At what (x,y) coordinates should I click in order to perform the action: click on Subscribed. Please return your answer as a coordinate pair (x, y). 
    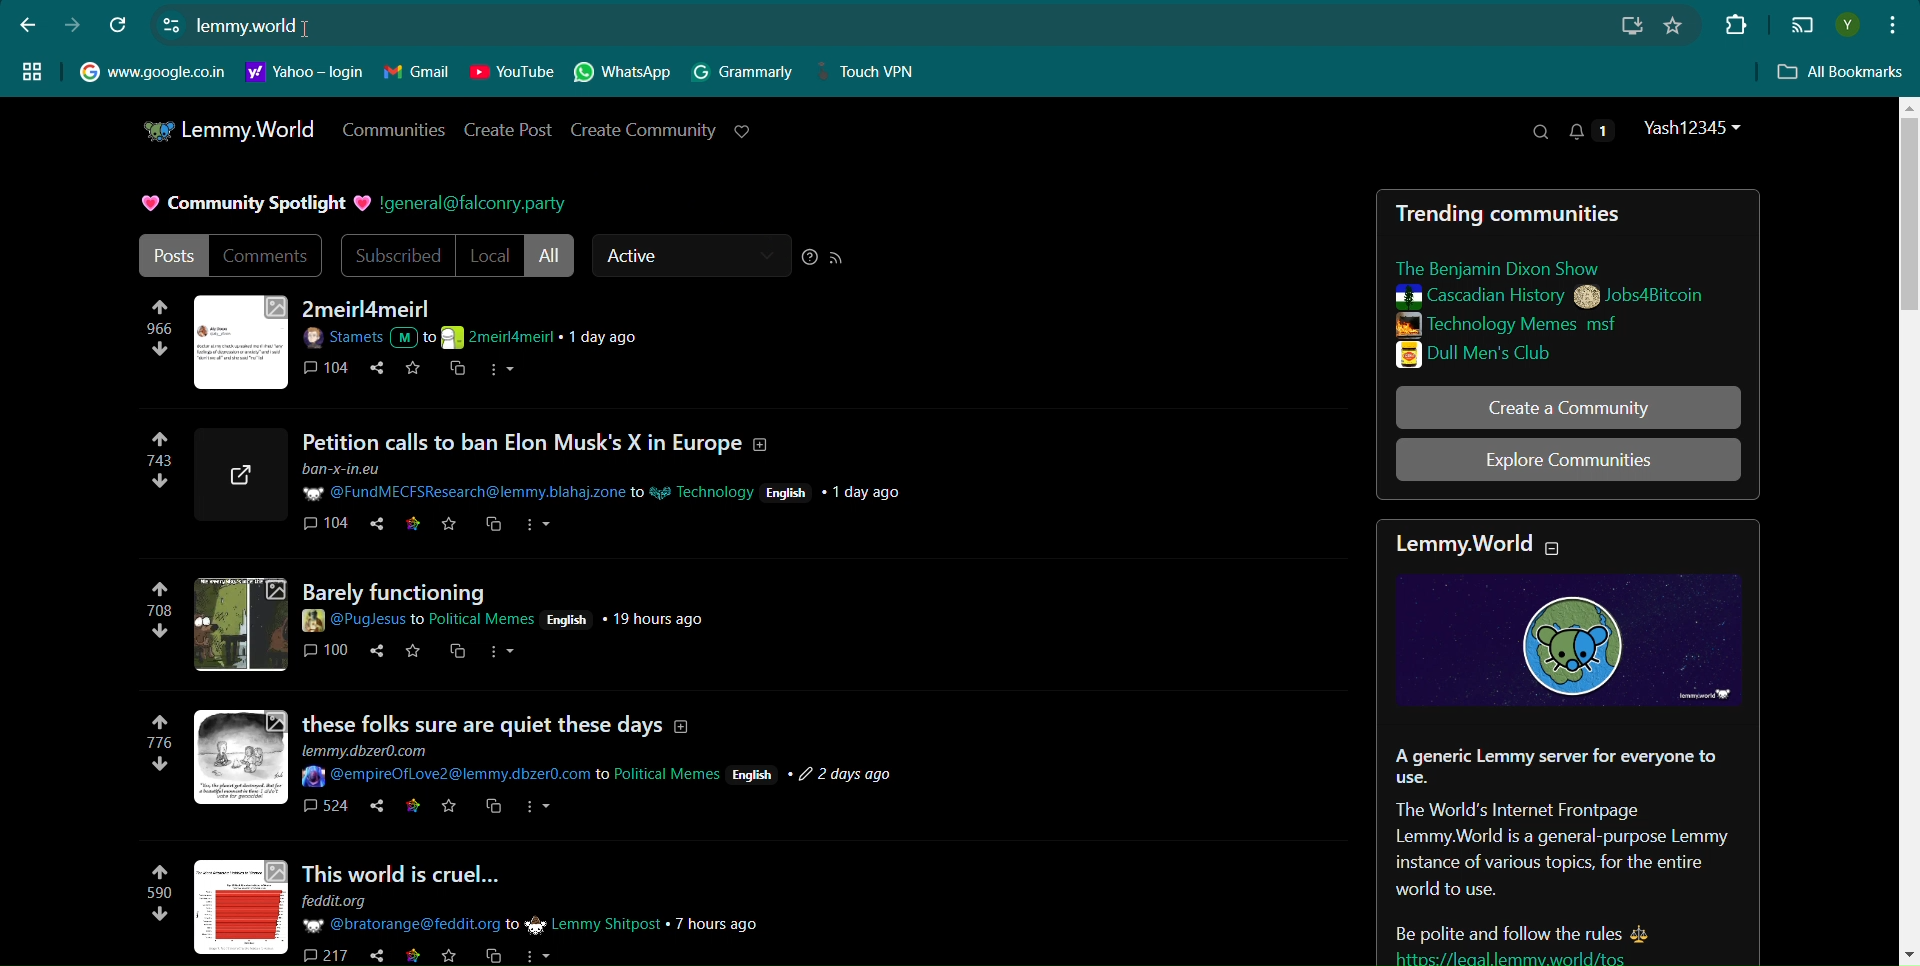
    Looking at the image, I should click on (395, 256).